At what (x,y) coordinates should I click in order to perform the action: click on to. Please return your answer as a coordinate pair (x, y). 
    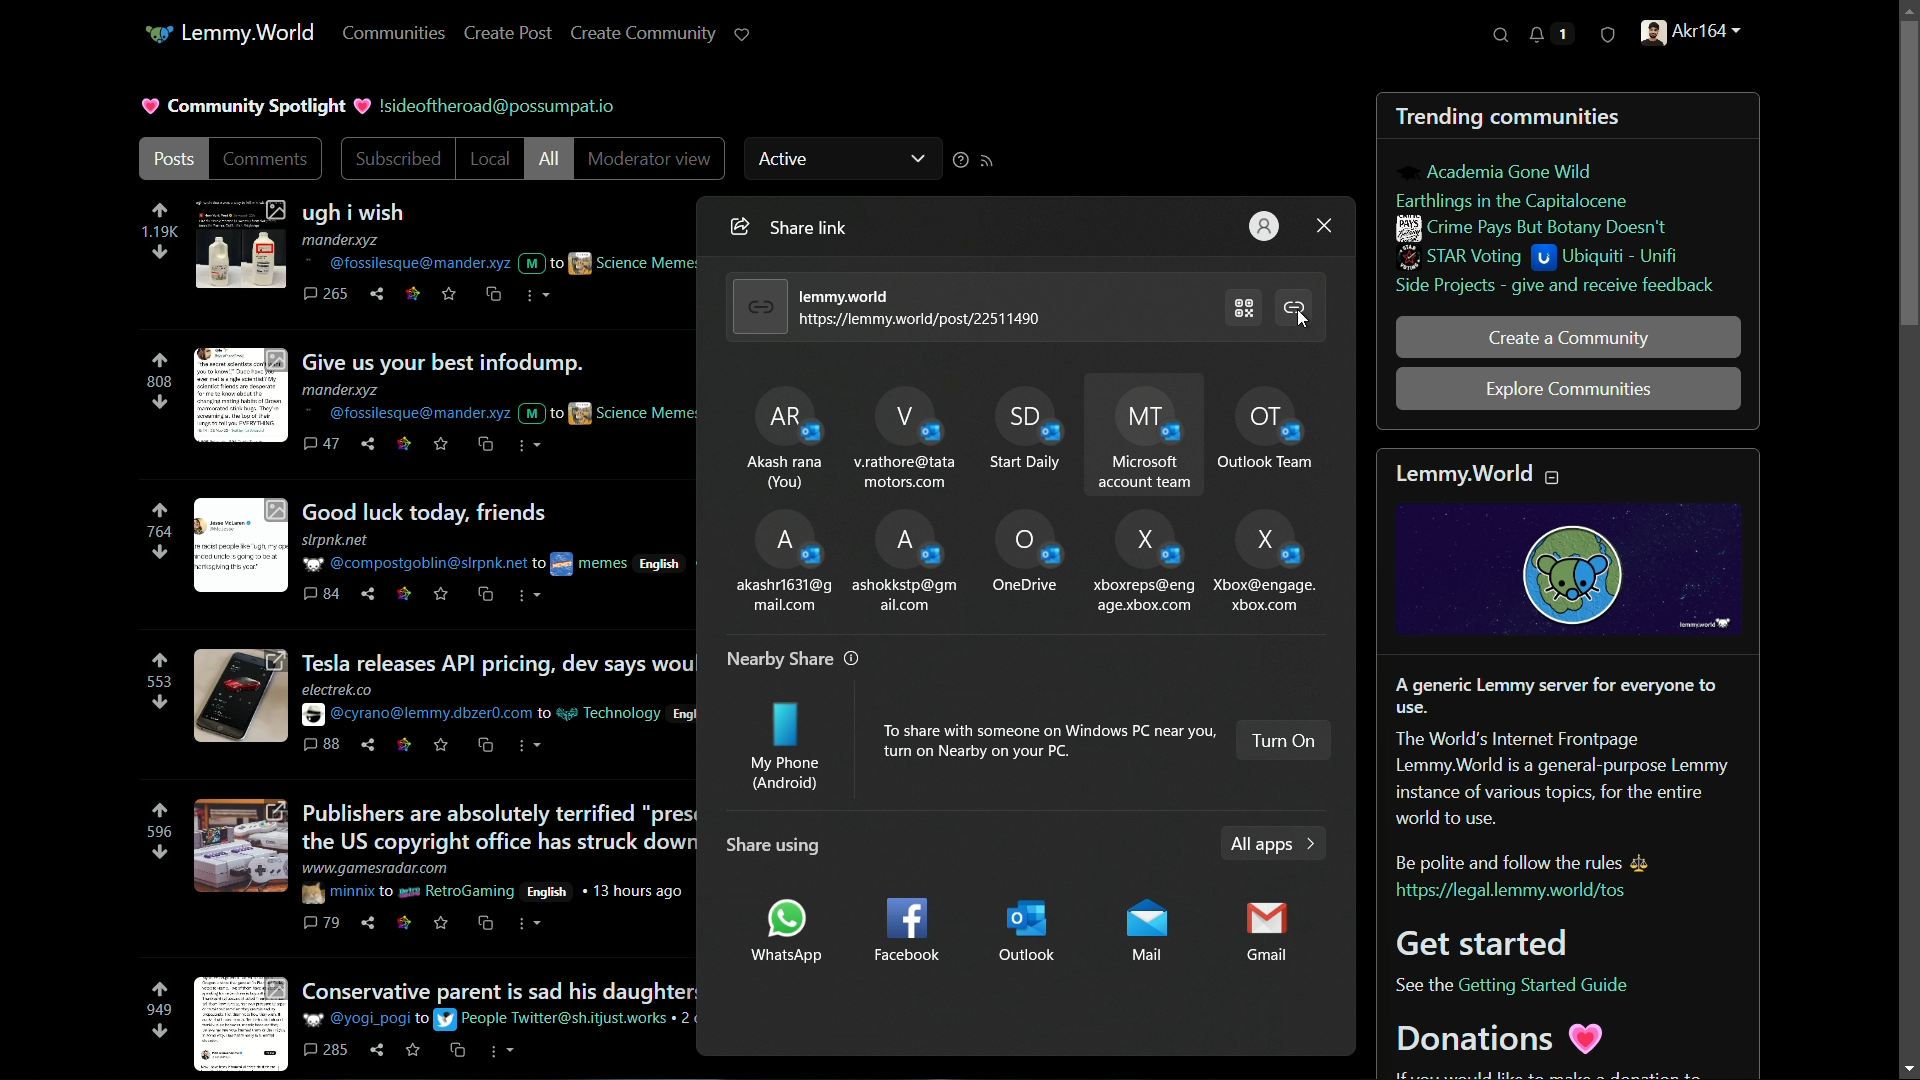
    Looking at the image, I should click on (423, 1021).